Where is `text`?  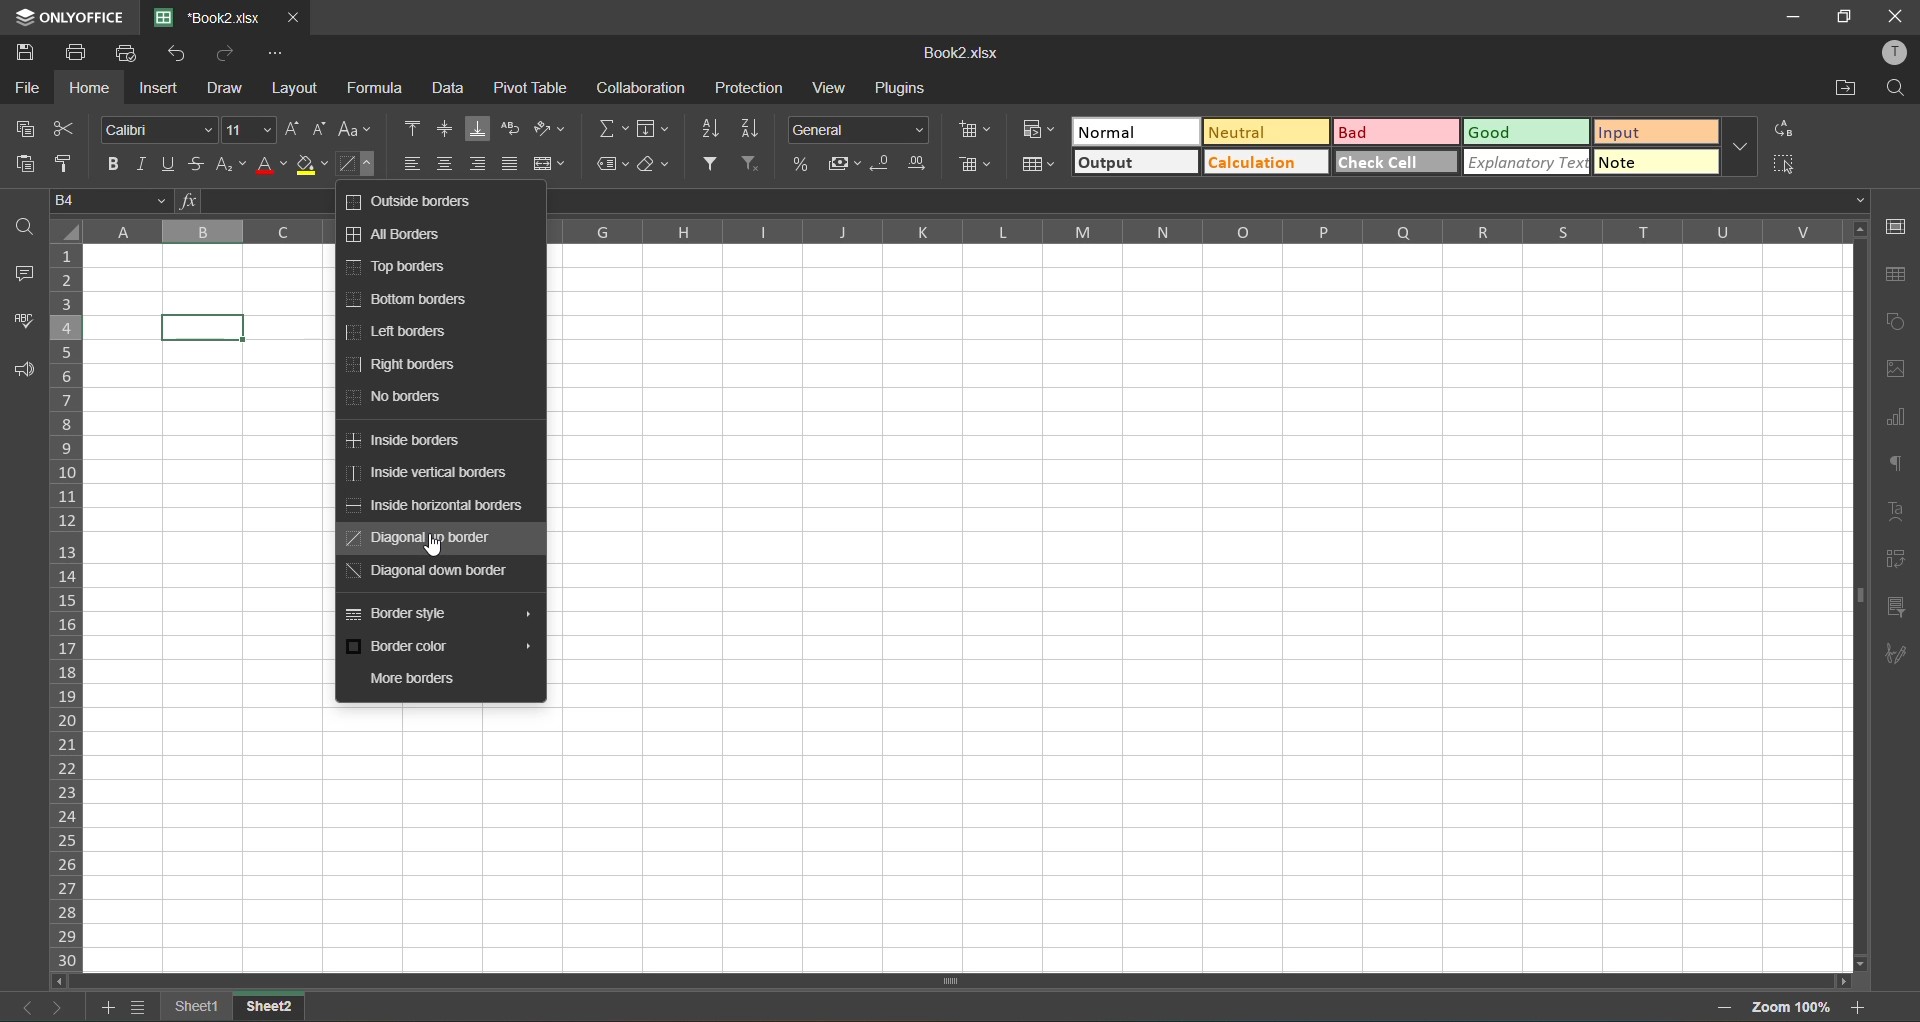
text is located at coordinates (1897, 511).